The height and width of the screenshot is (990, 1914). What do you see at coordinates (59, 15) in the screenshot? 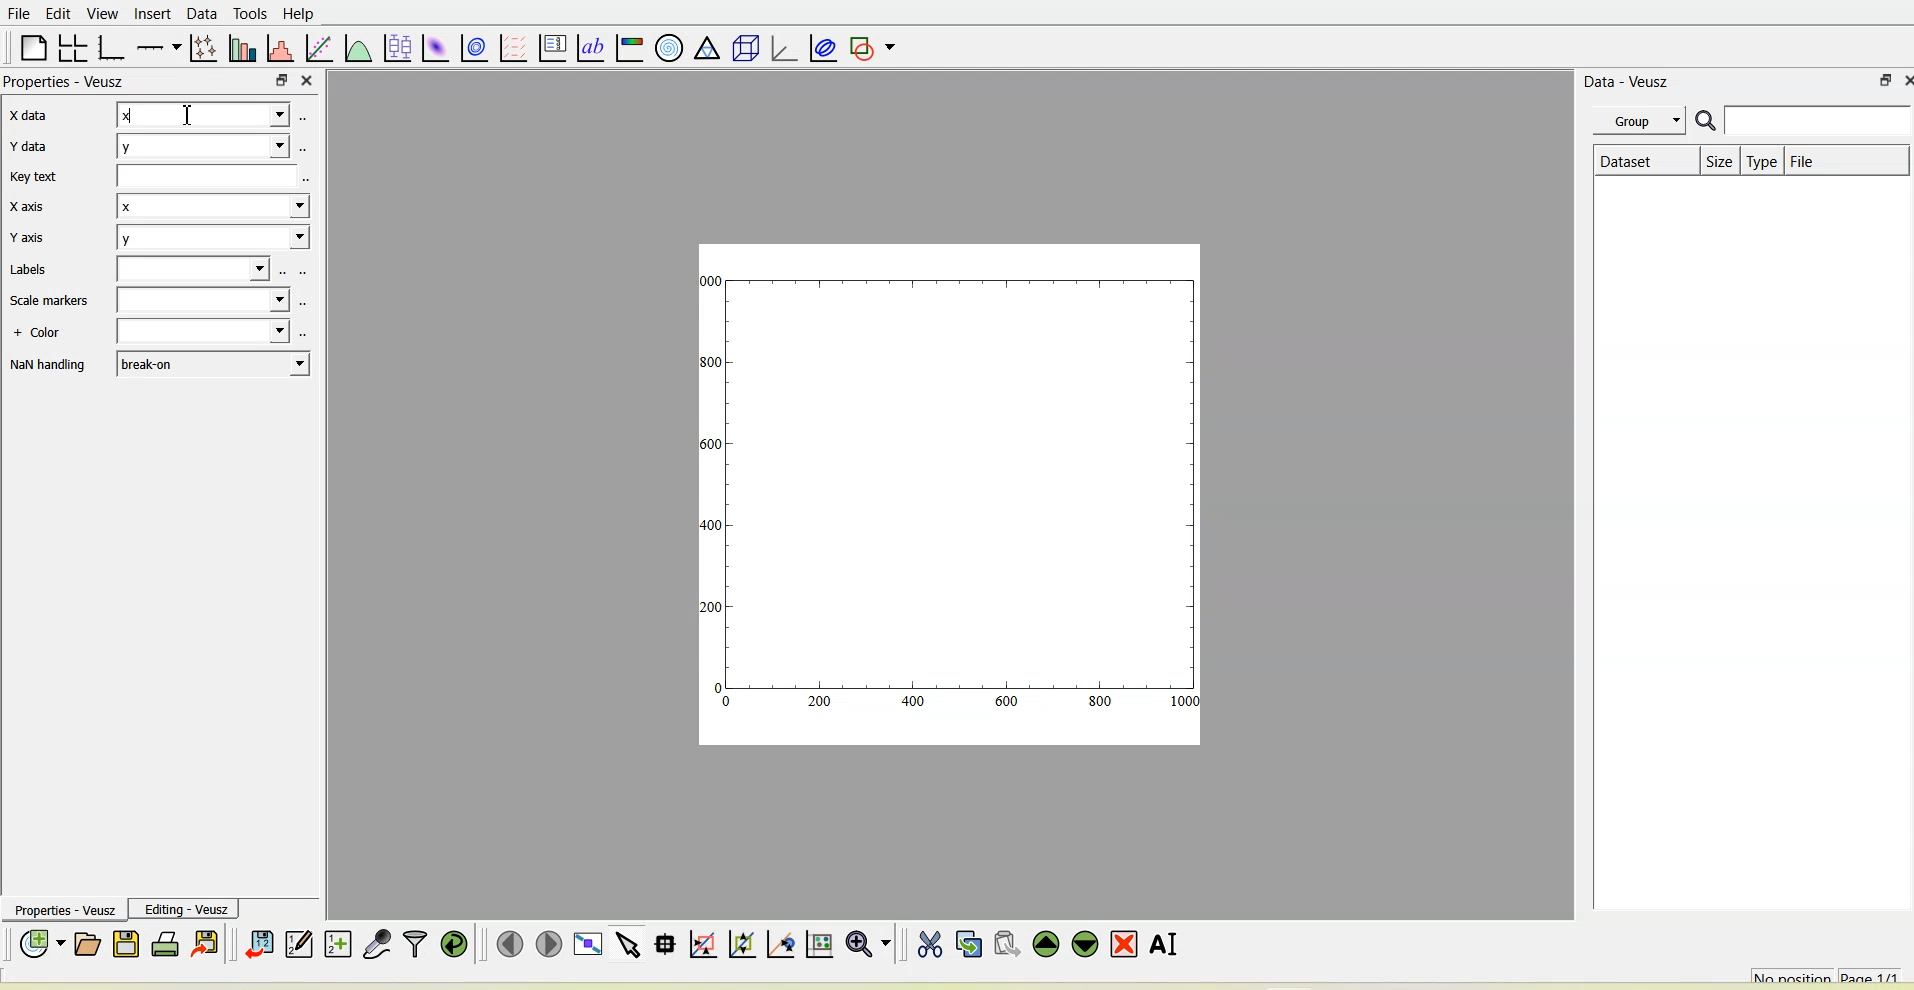
I see `Edit` at bounding box center [59, 15].